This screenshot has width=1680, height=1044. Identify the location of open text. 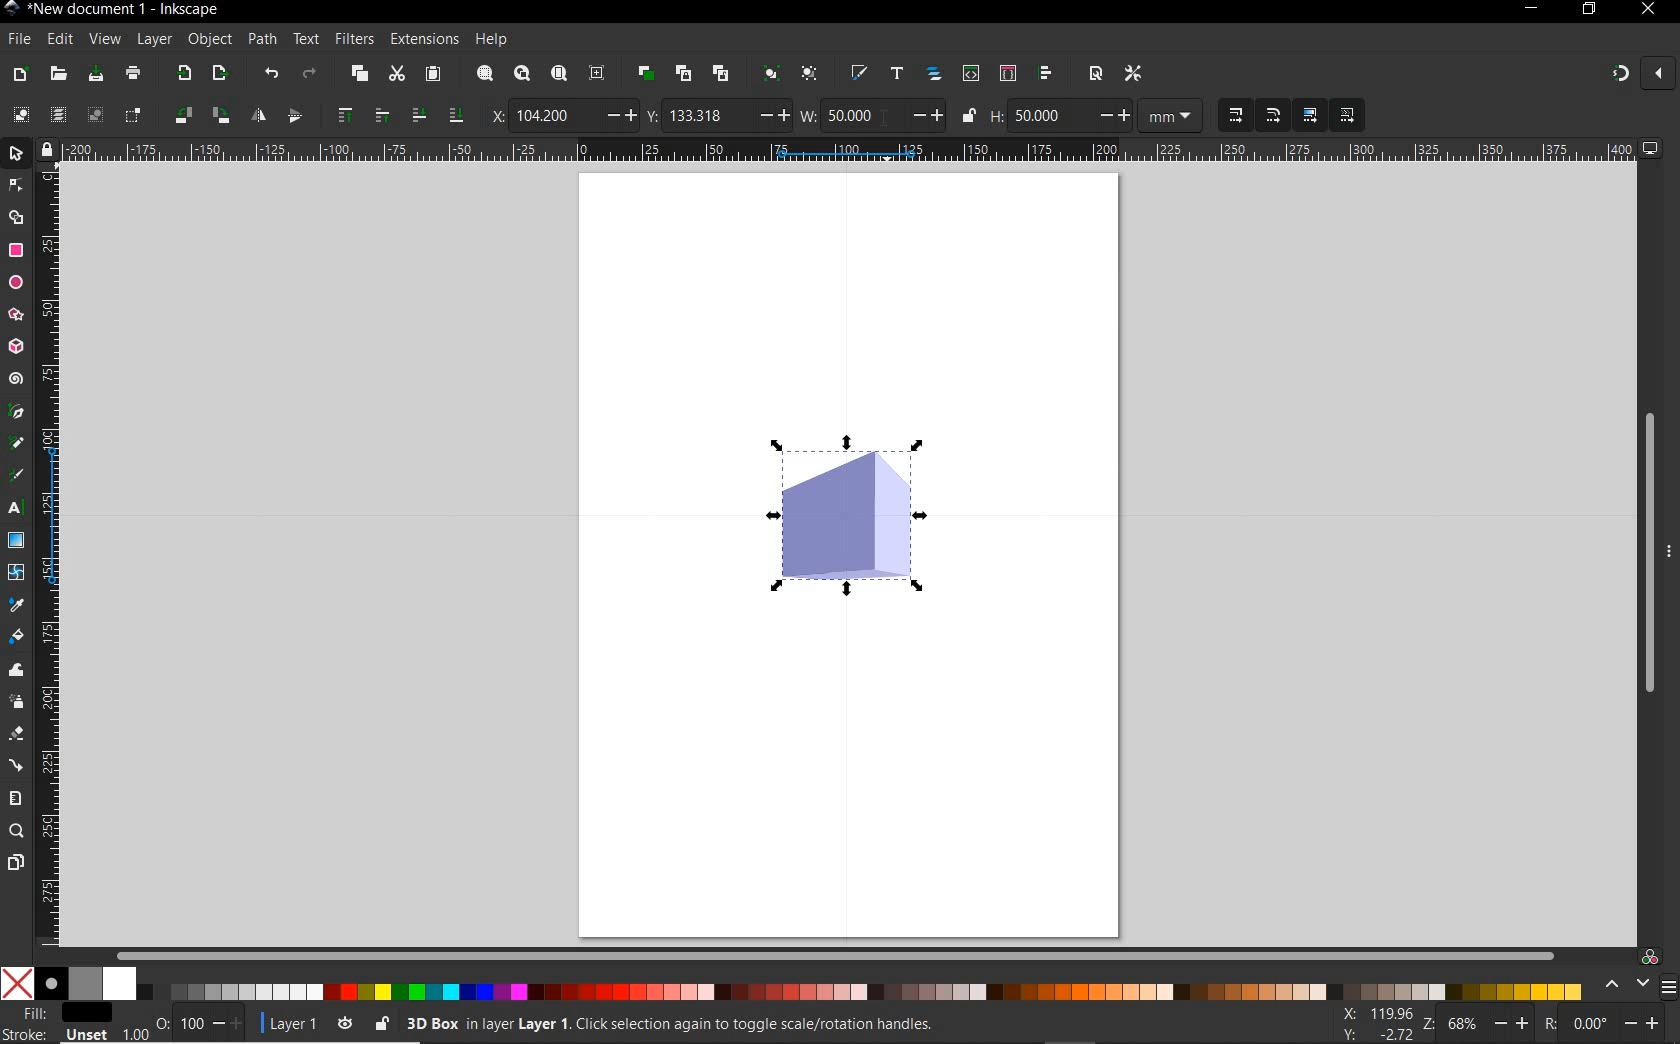
(896, 74).